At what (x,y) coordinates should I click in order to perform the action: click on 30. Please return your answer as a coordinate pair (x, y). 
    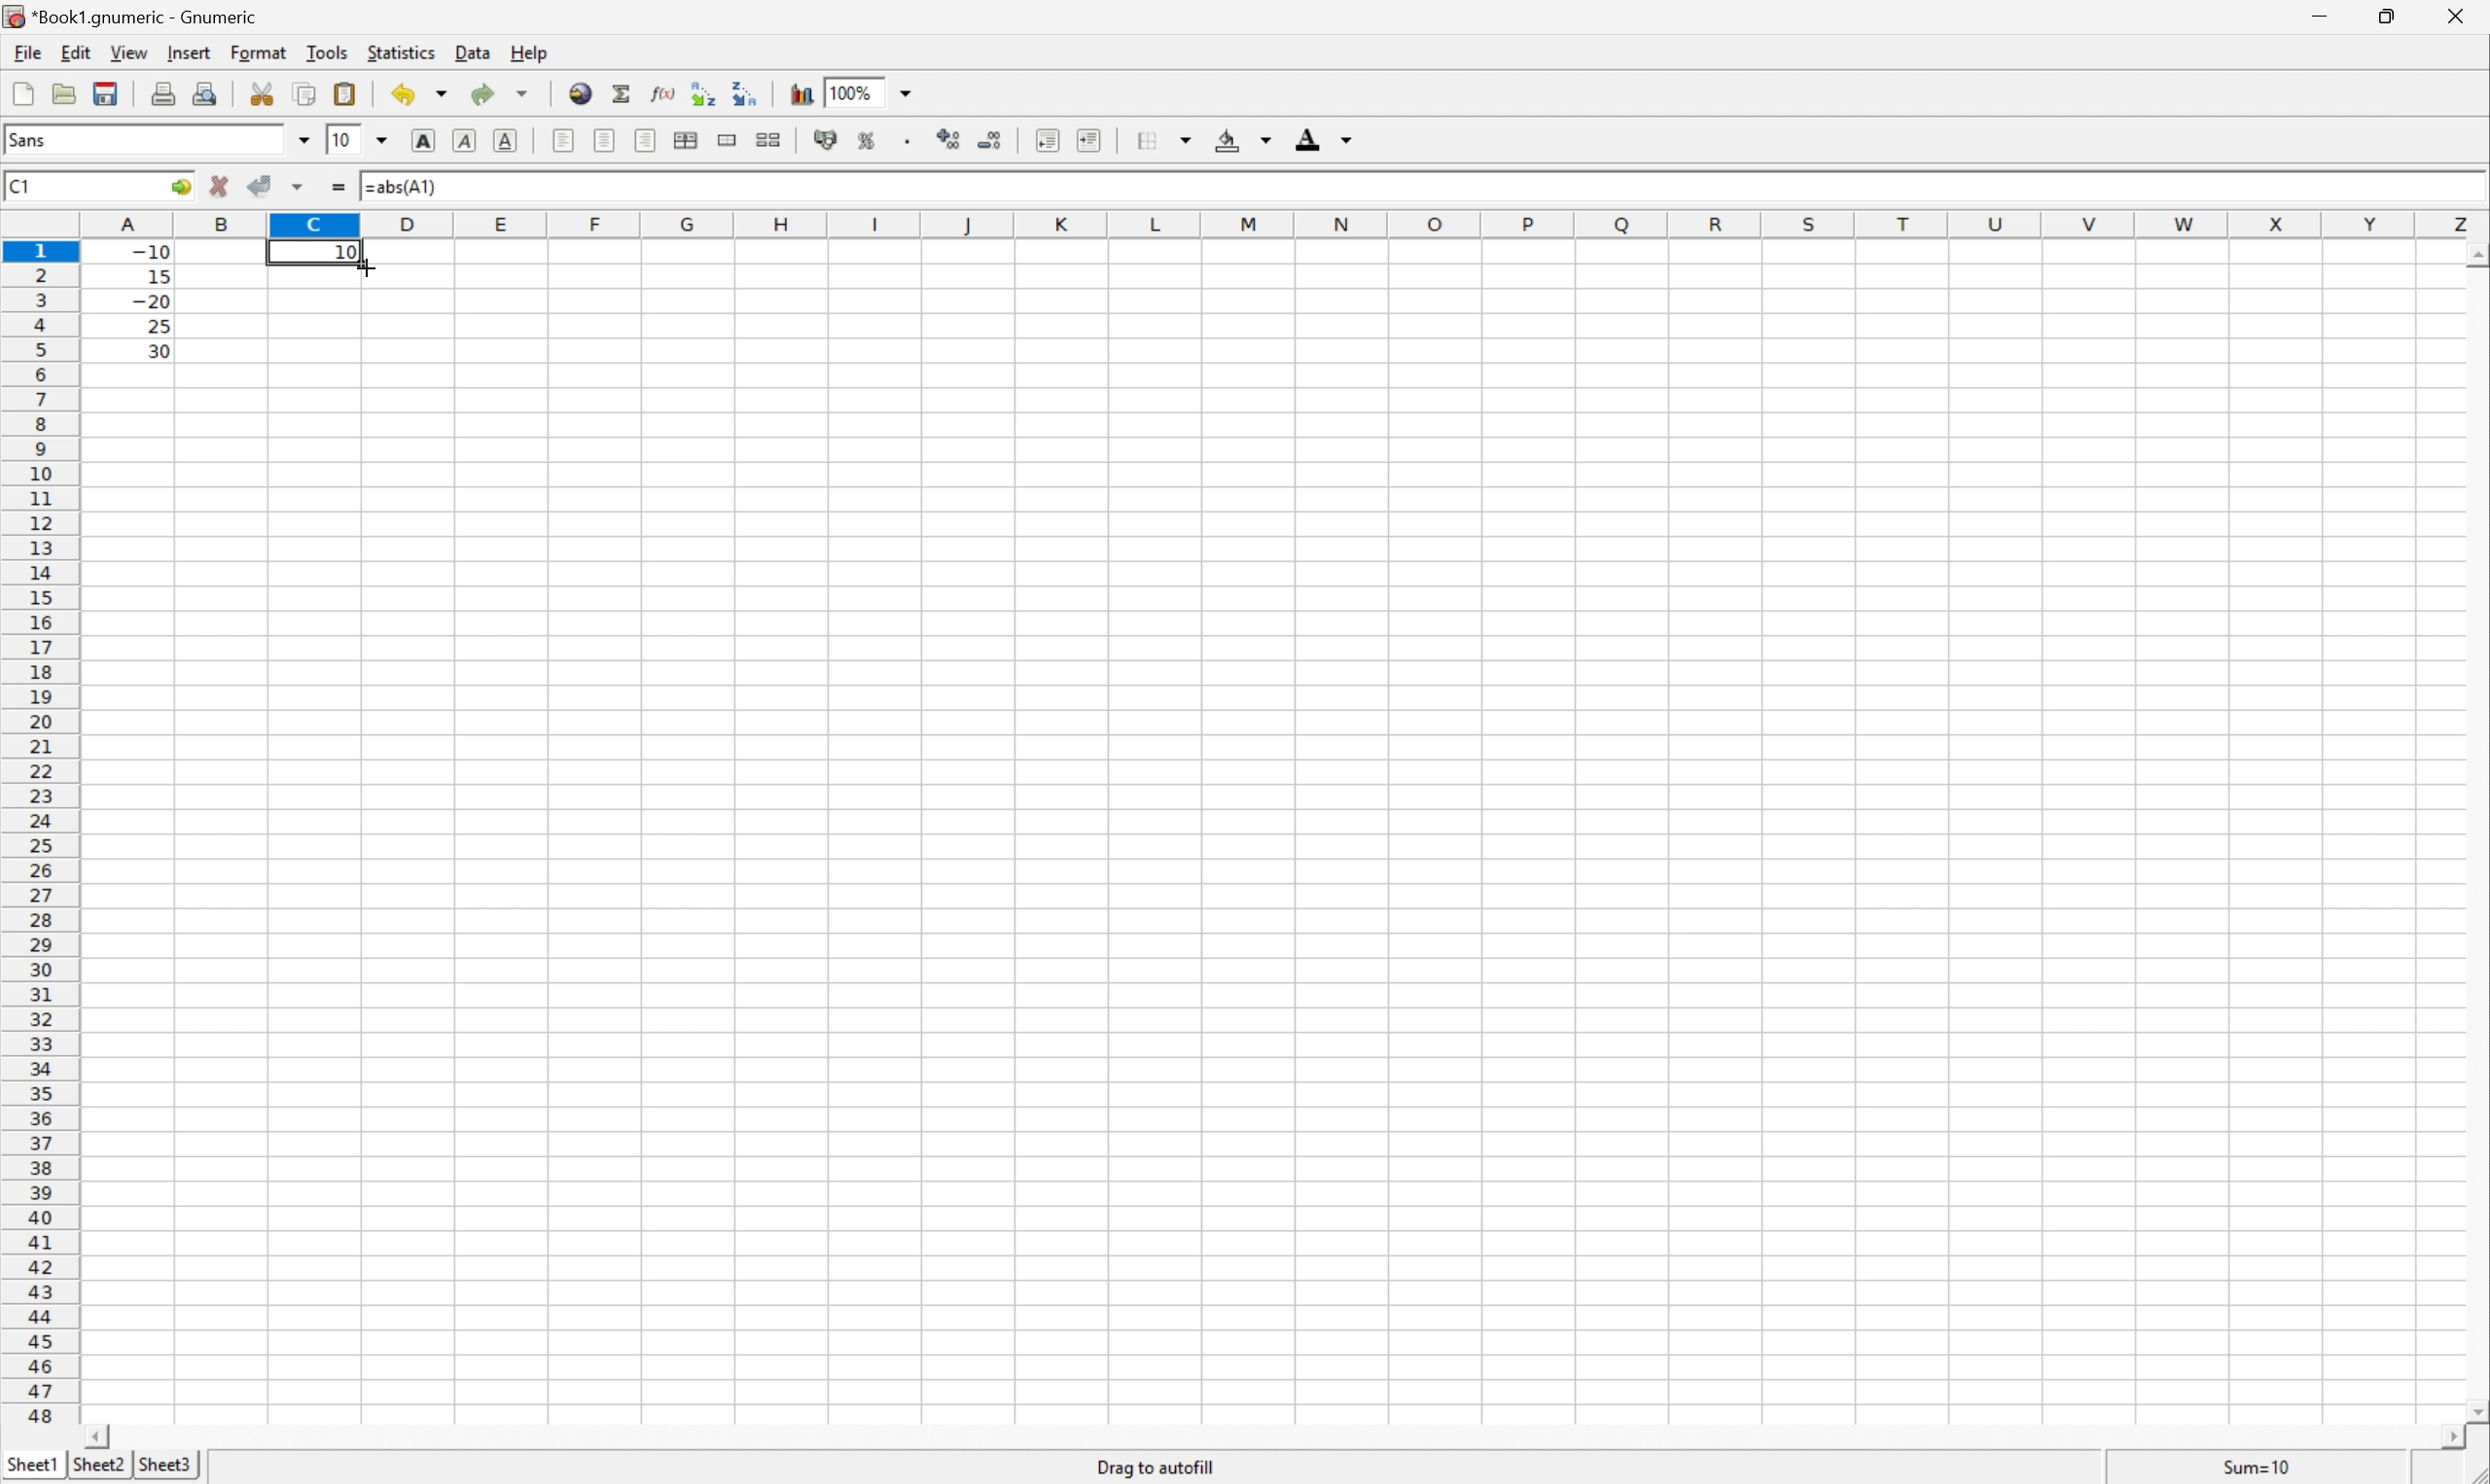
    Looking at the image, I should click on (153, 350).